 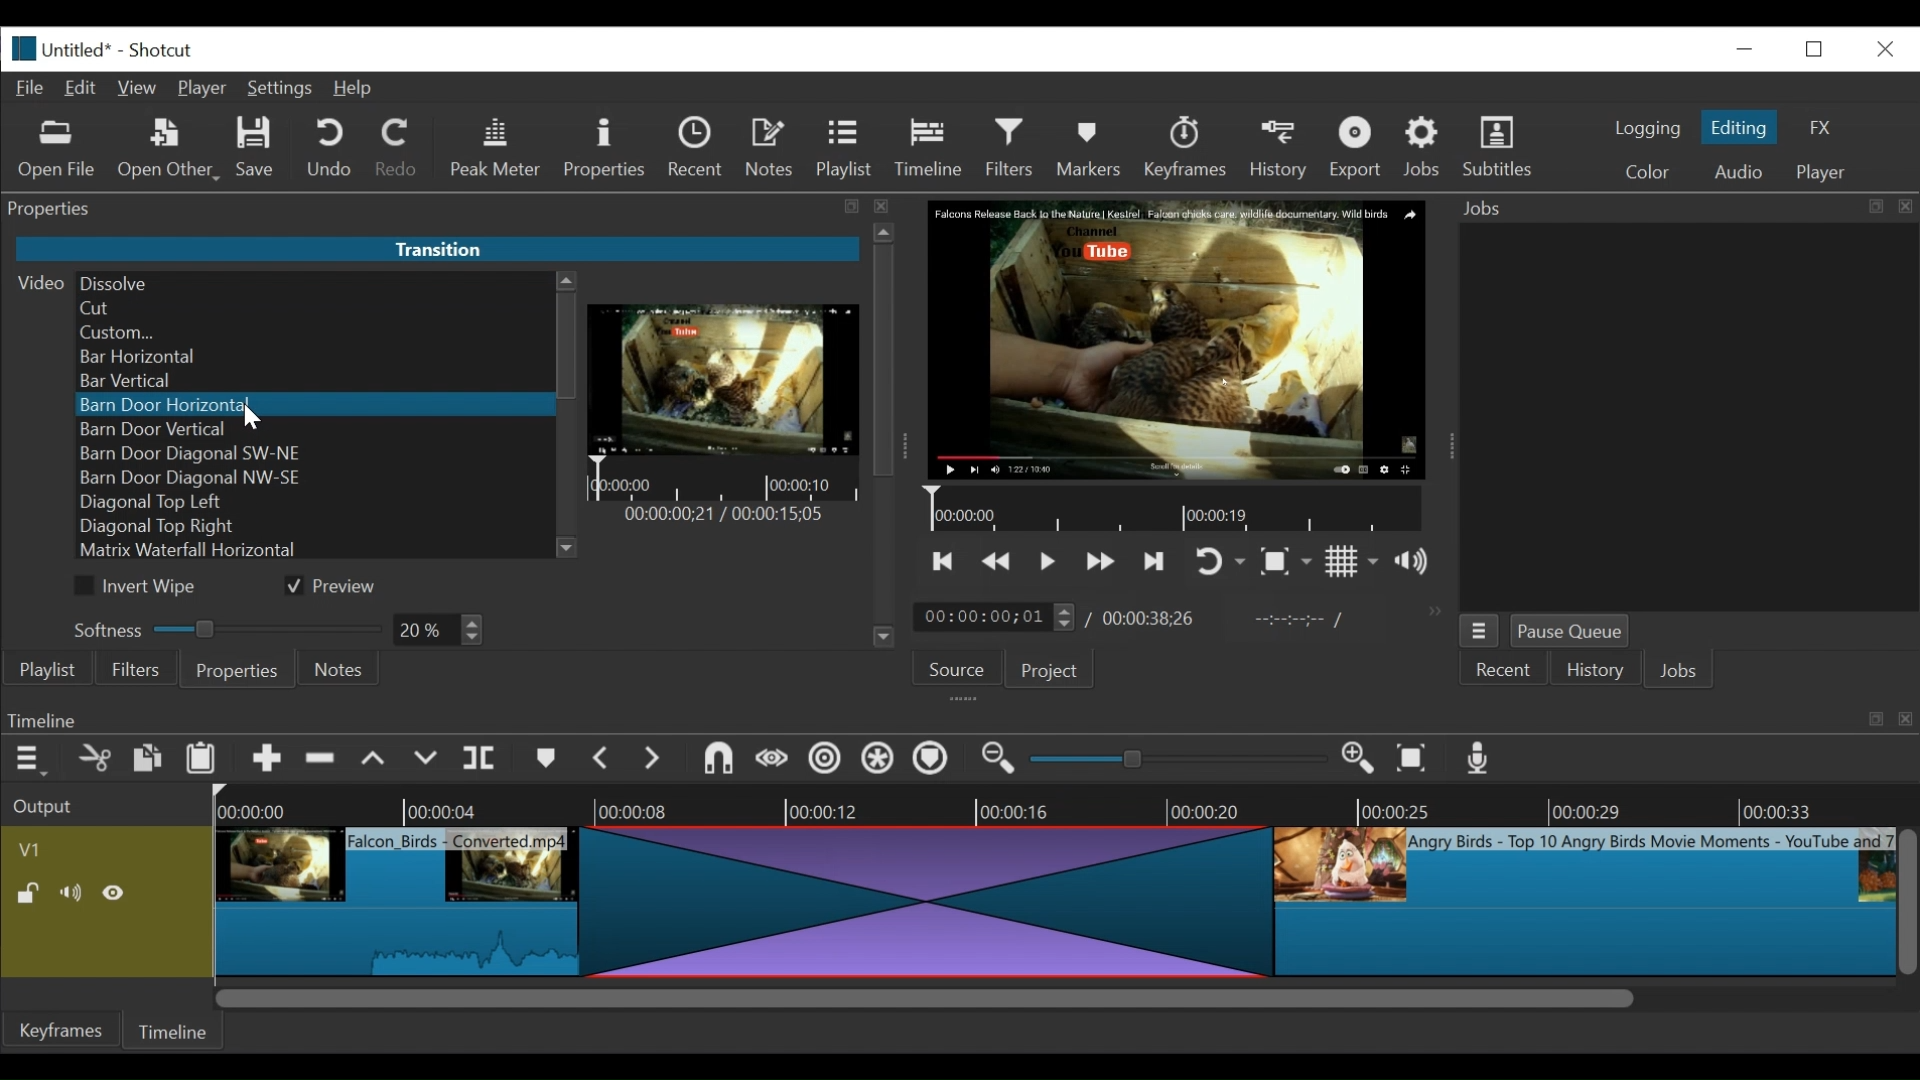 I want to click on Redo, so click(x=397, y=151).